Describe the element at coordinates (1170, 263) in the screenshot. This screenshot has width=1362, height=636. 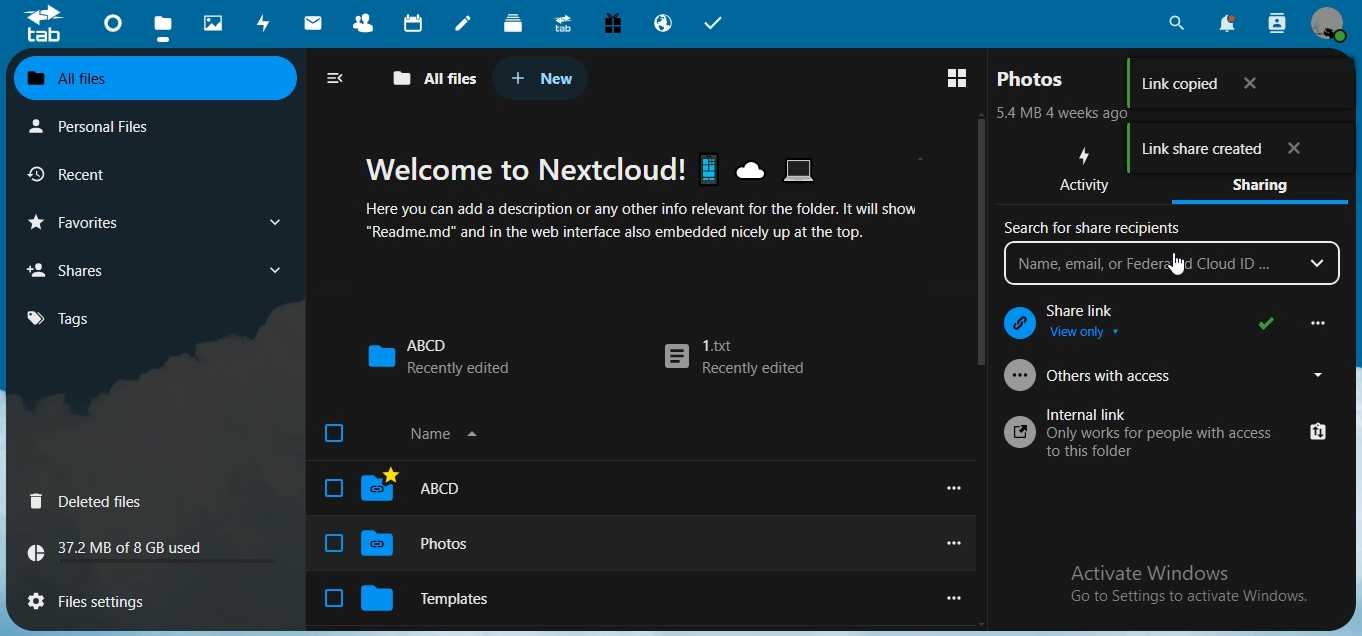
I see `name, email, or federated Cloud ID` at that location.